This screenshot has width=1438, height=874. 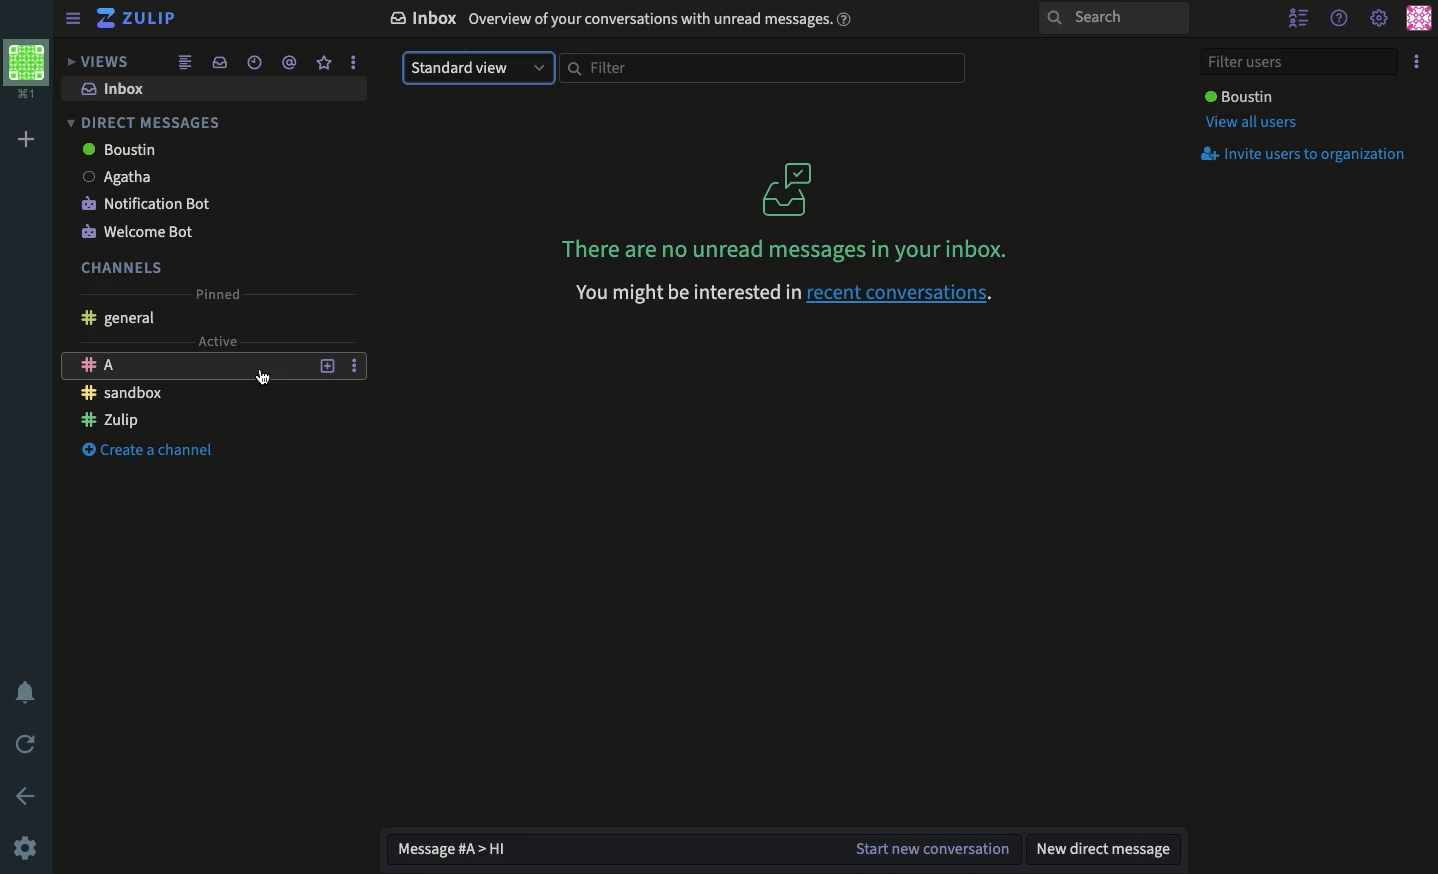 What do you see at coordinates (354, 366) in the screenshot?
I see `Options` at bounding box center [354, 366].